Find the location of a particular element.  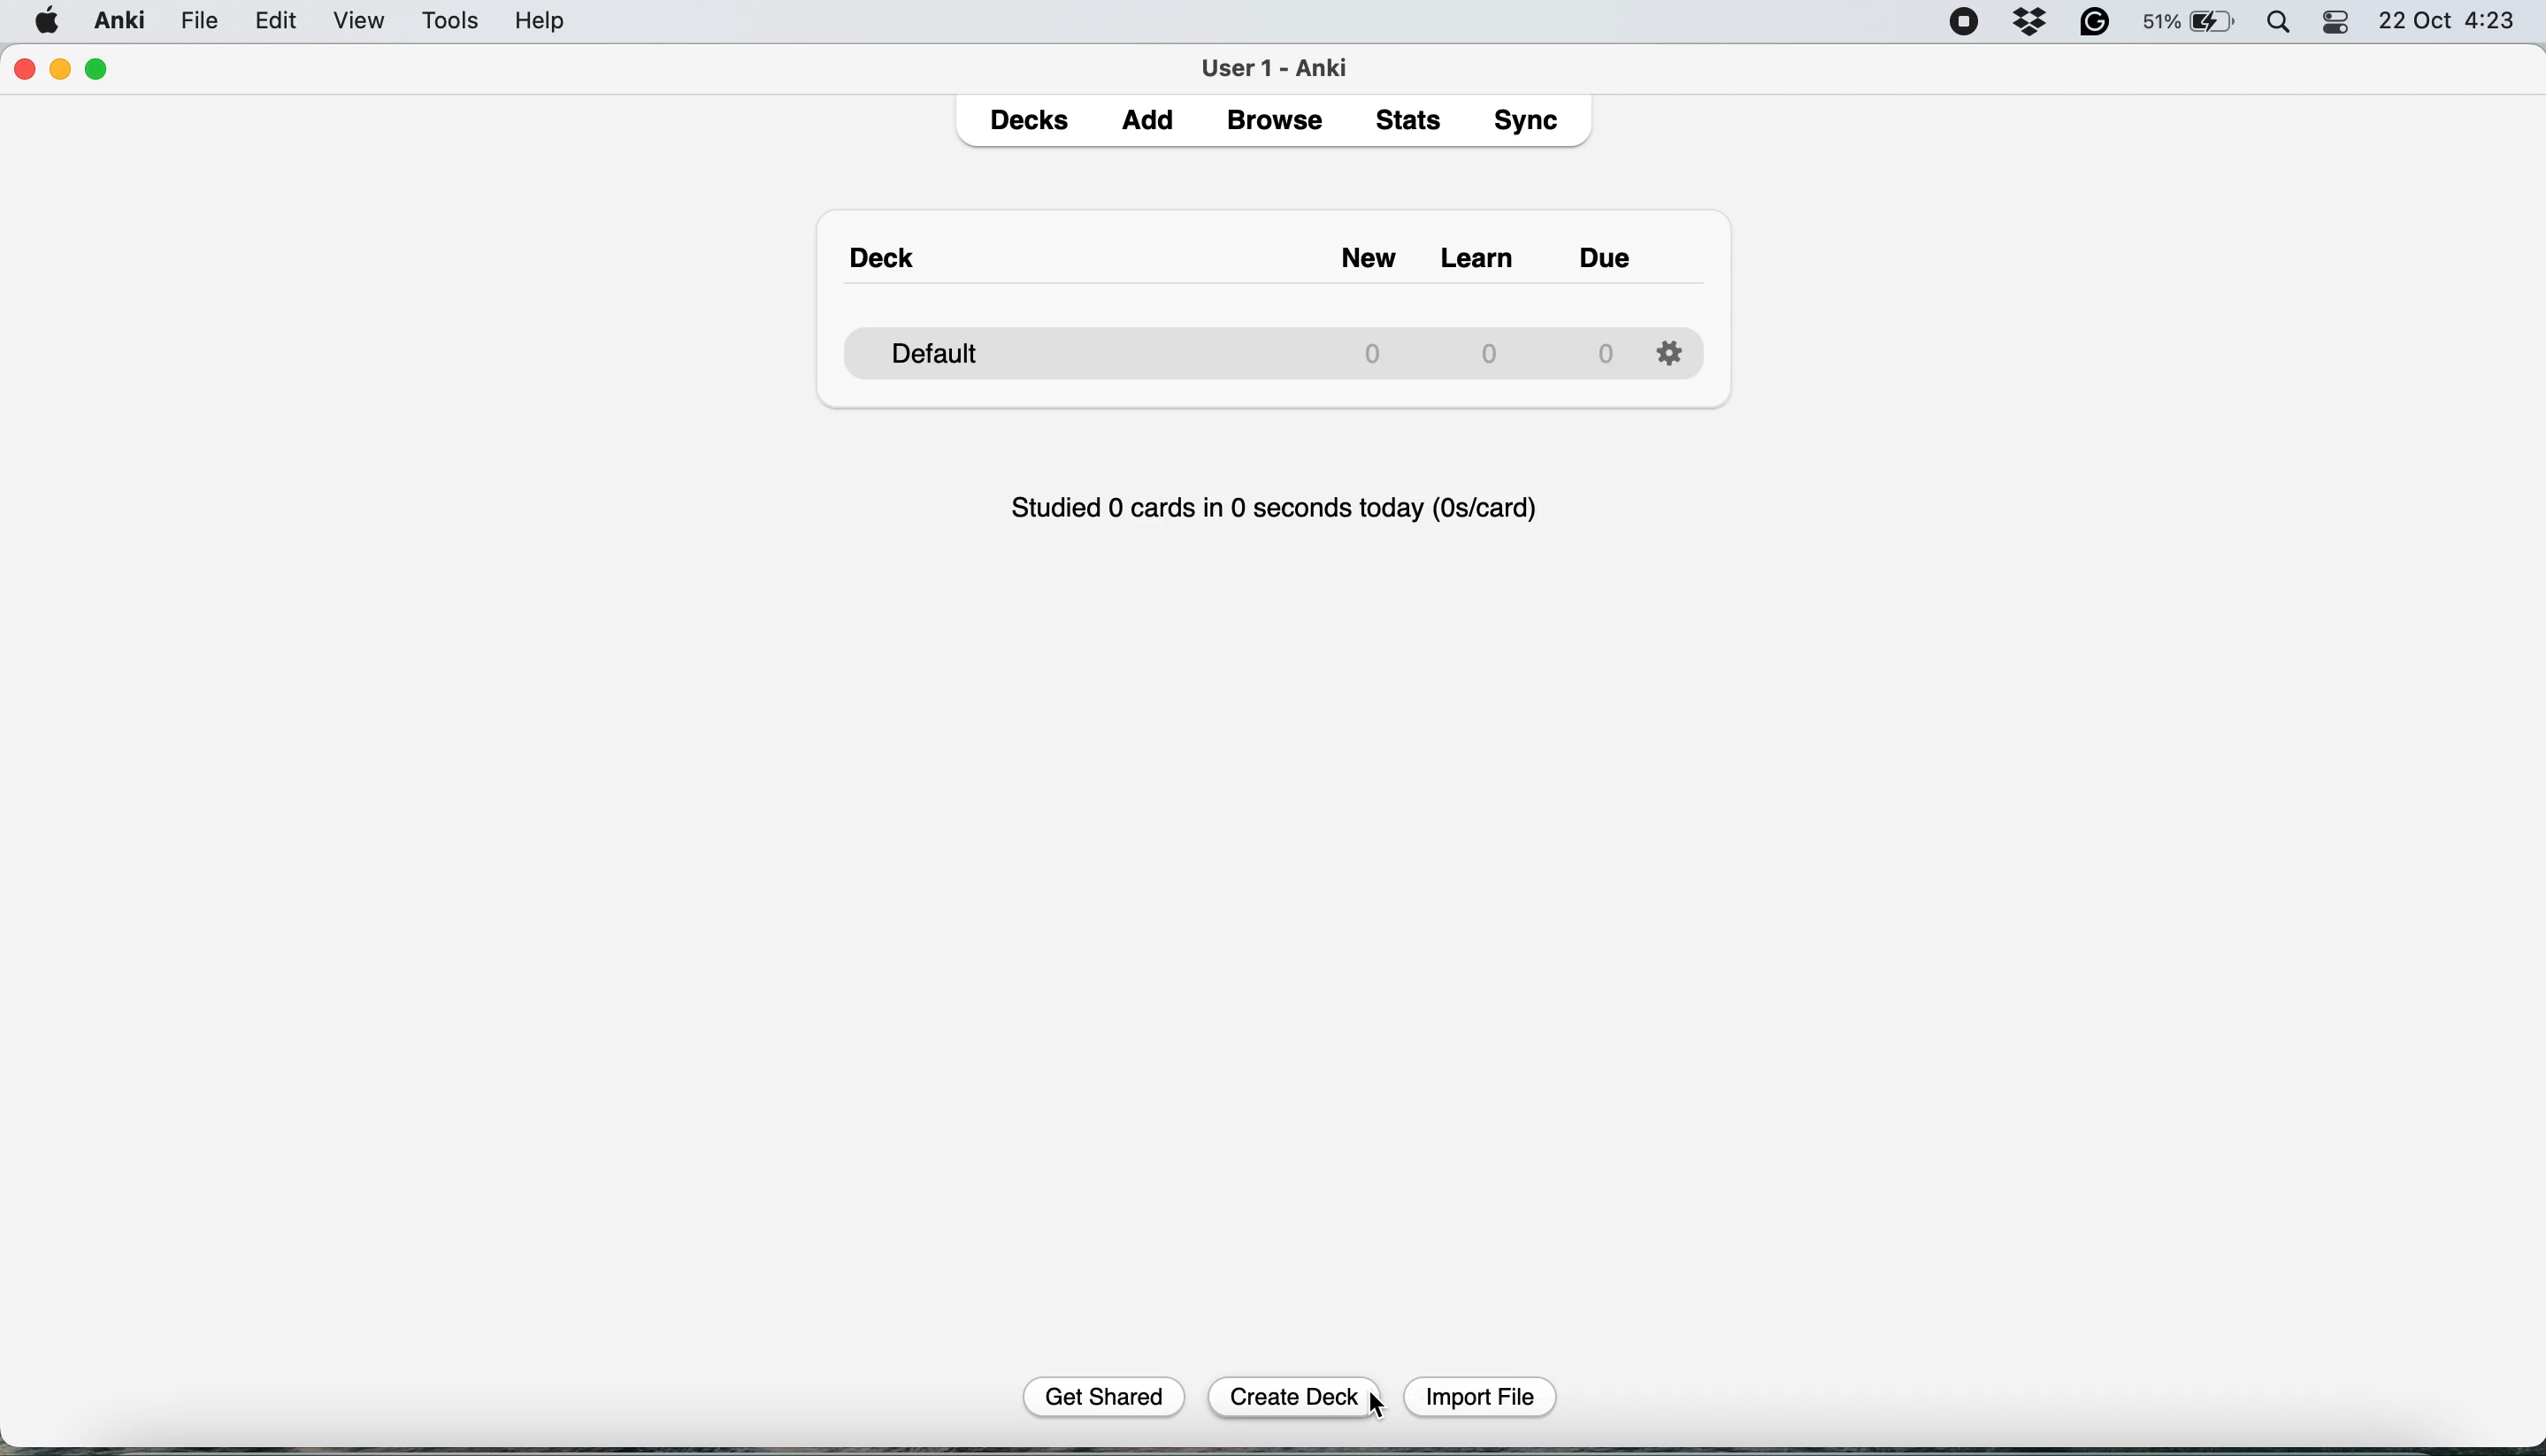

Settings is located at coordinates (1675, 349).